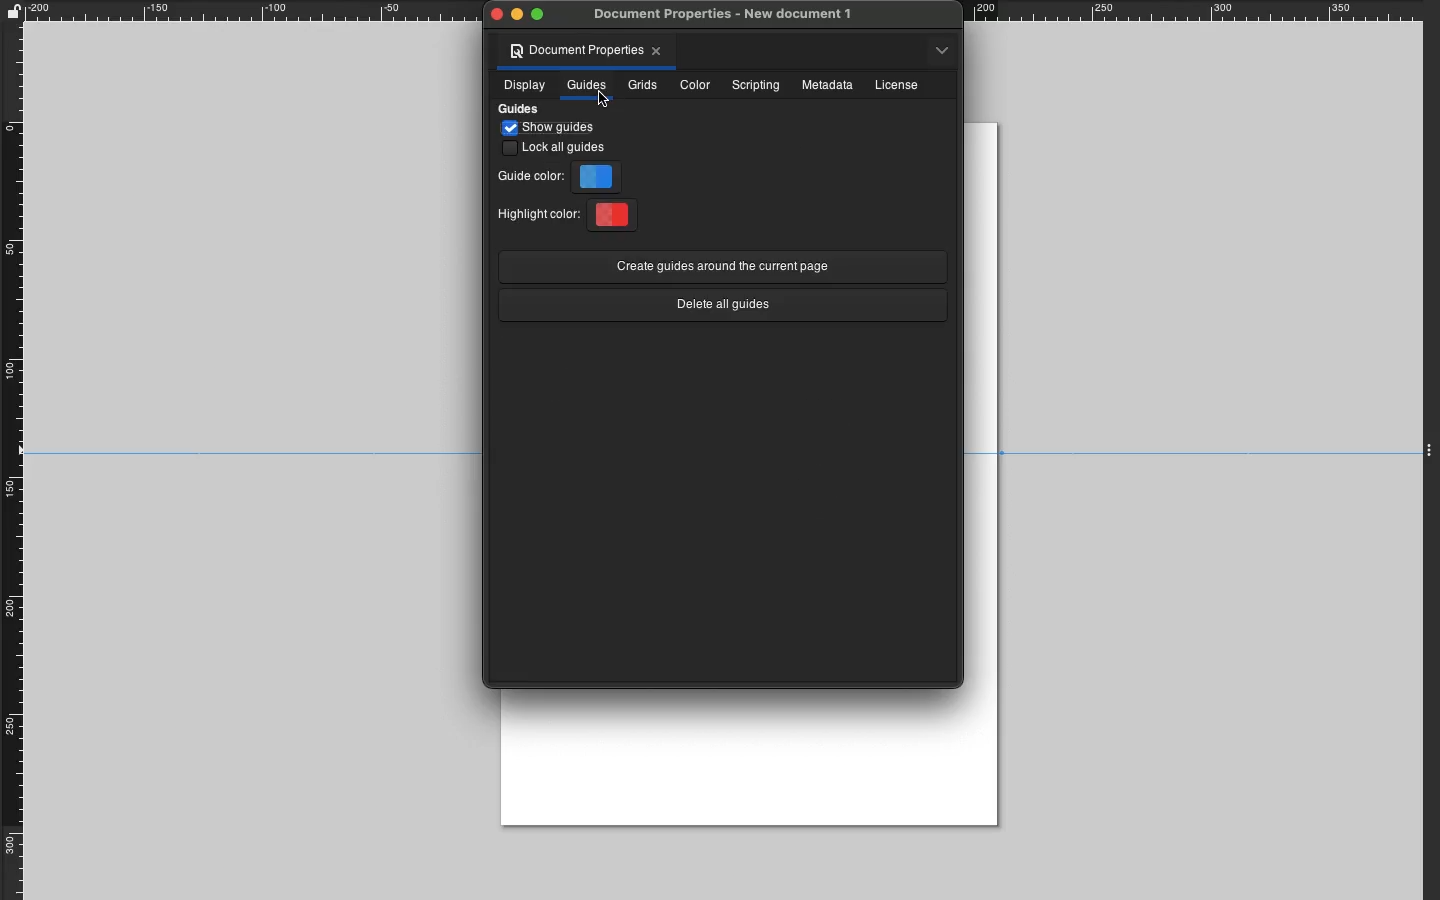  I want to click on Delete all guides, so click(721, 306).